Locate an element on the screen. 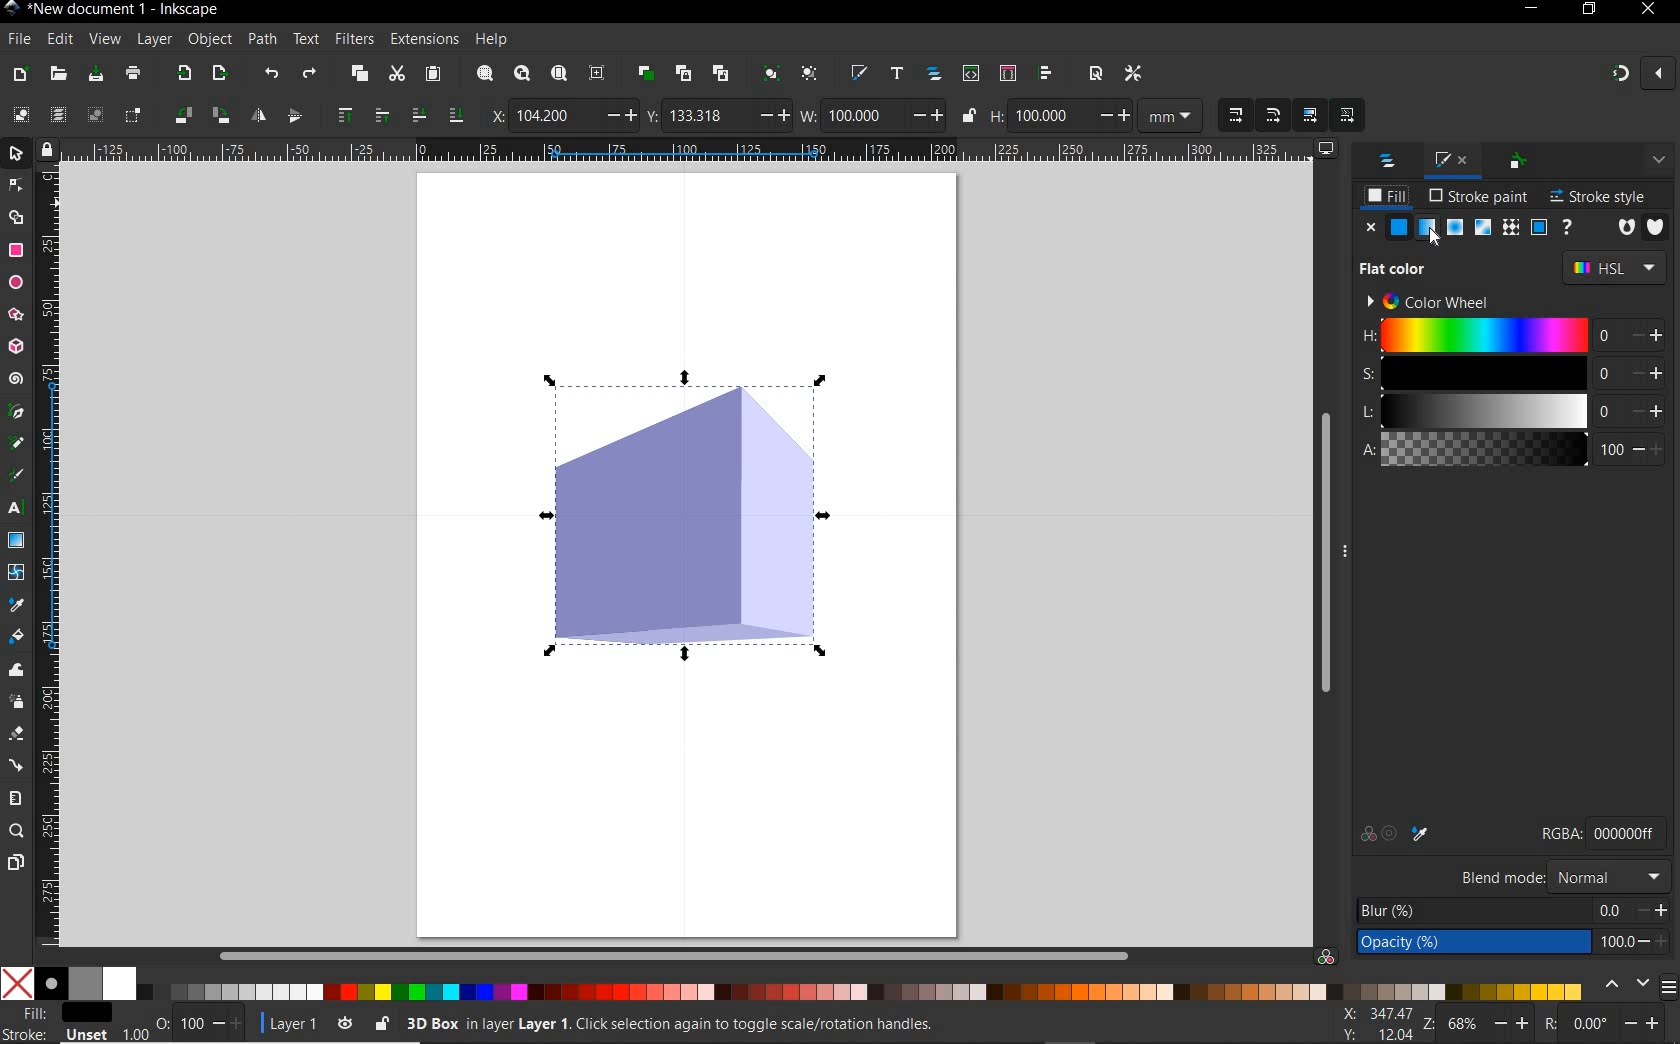  RGBA: is located at coordinates (1559, 832).